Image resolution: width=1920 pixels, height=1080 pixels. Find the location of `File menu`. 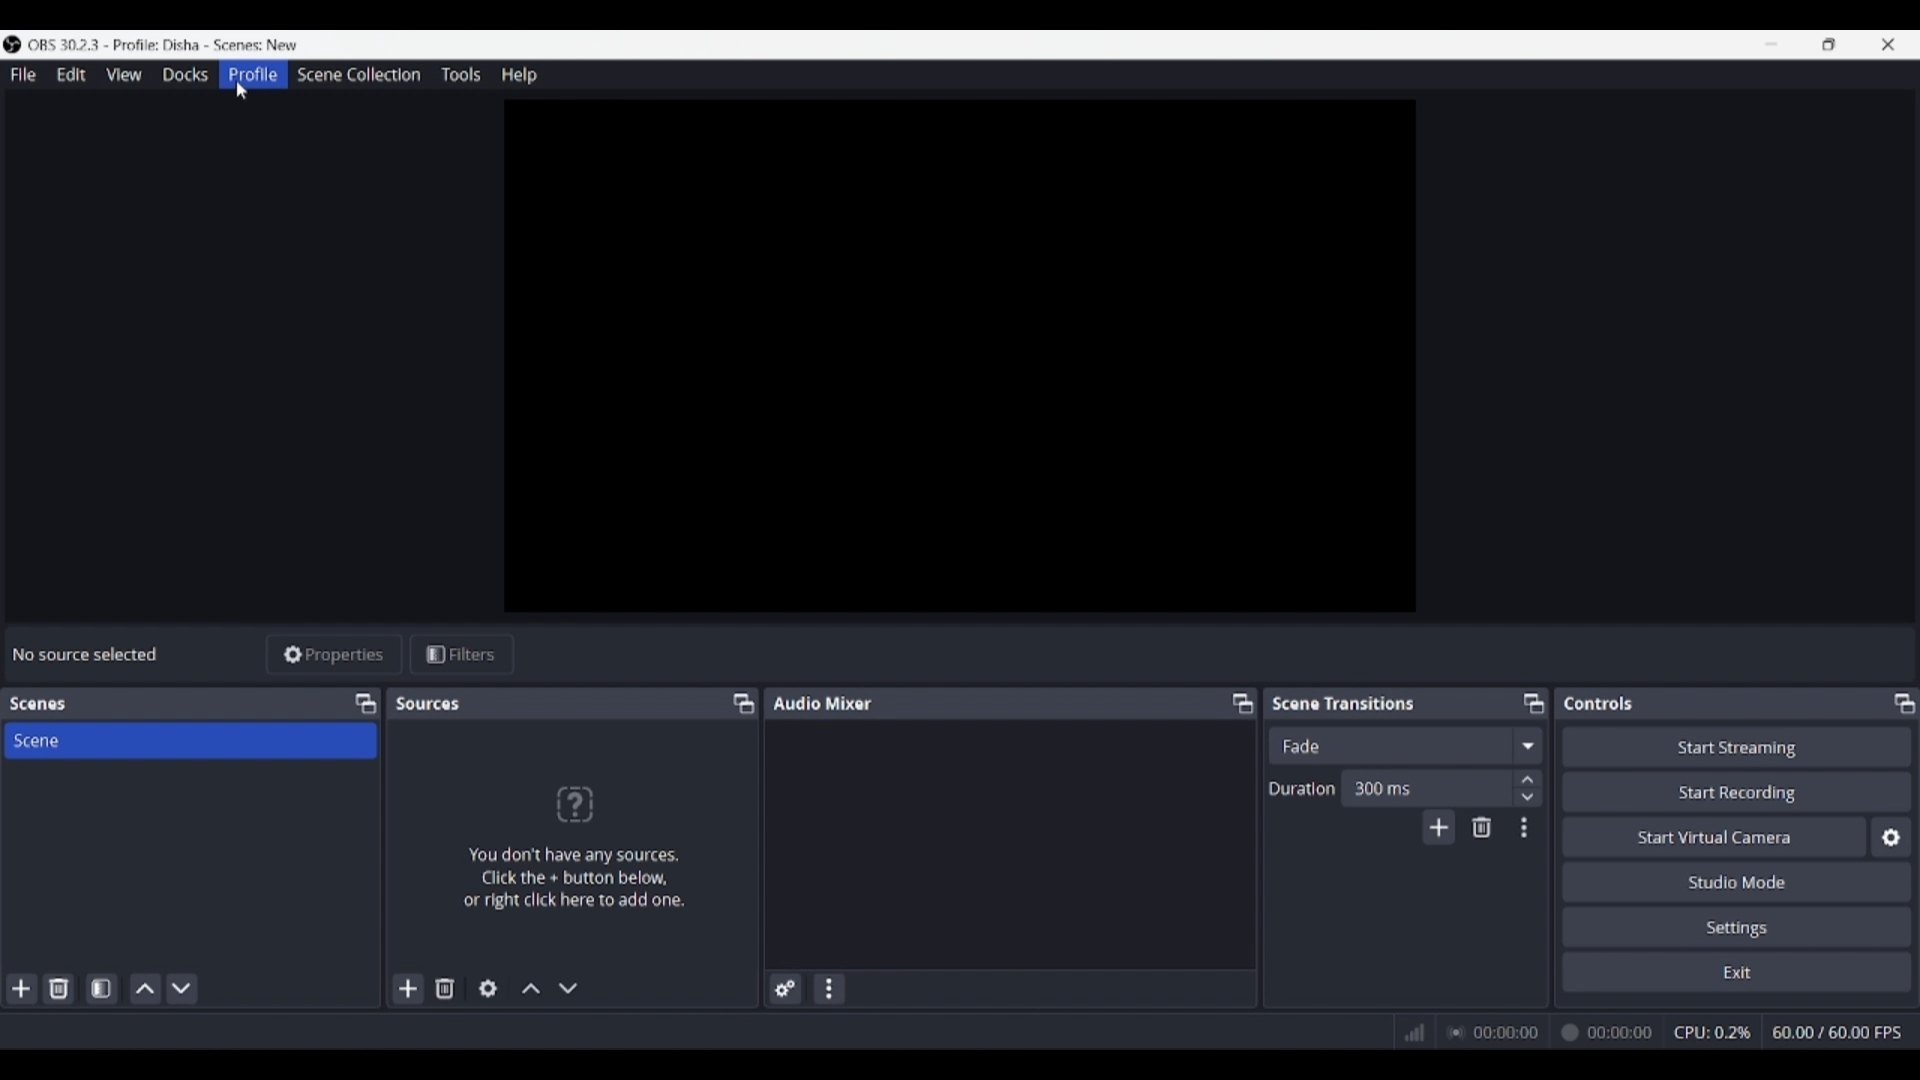

File menu is located at coordinates (23, 74).